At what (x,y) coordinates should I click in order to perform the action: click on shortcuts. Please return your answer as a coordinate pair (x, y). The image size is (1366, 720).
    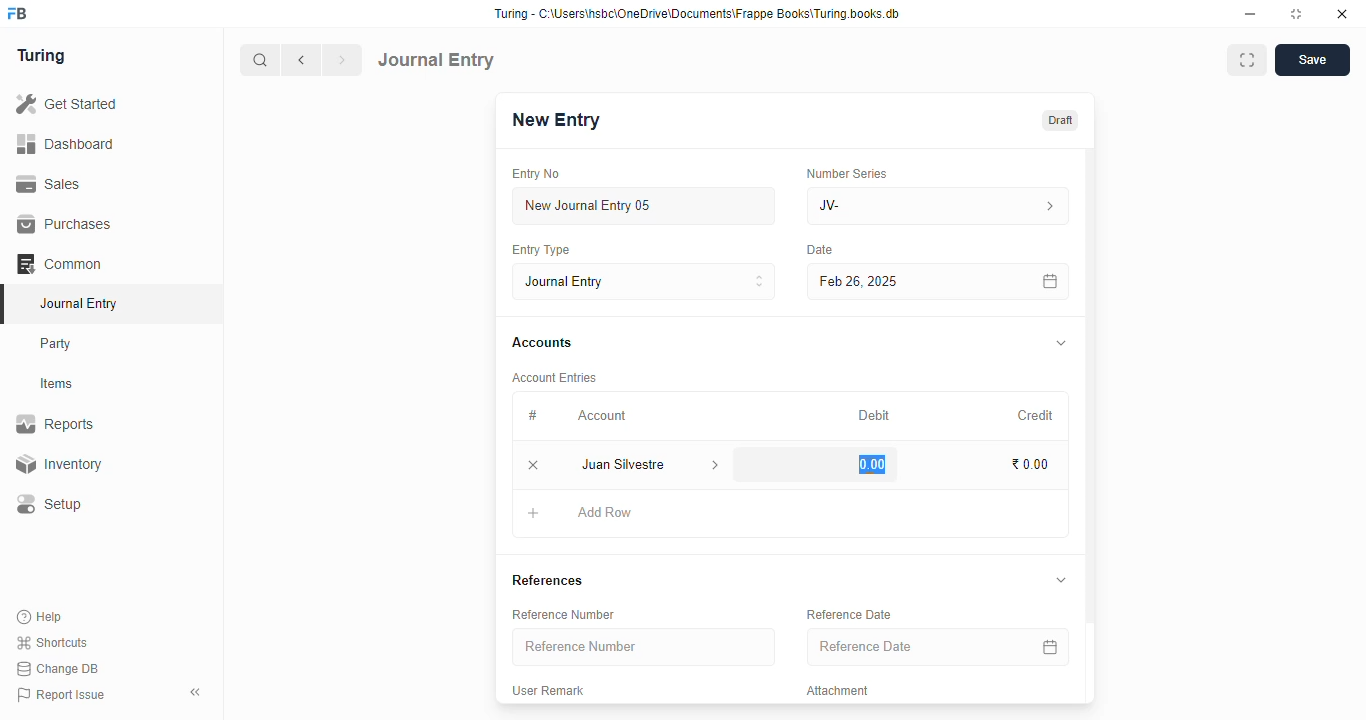
    Looking at the image, I should click on (52, 643).